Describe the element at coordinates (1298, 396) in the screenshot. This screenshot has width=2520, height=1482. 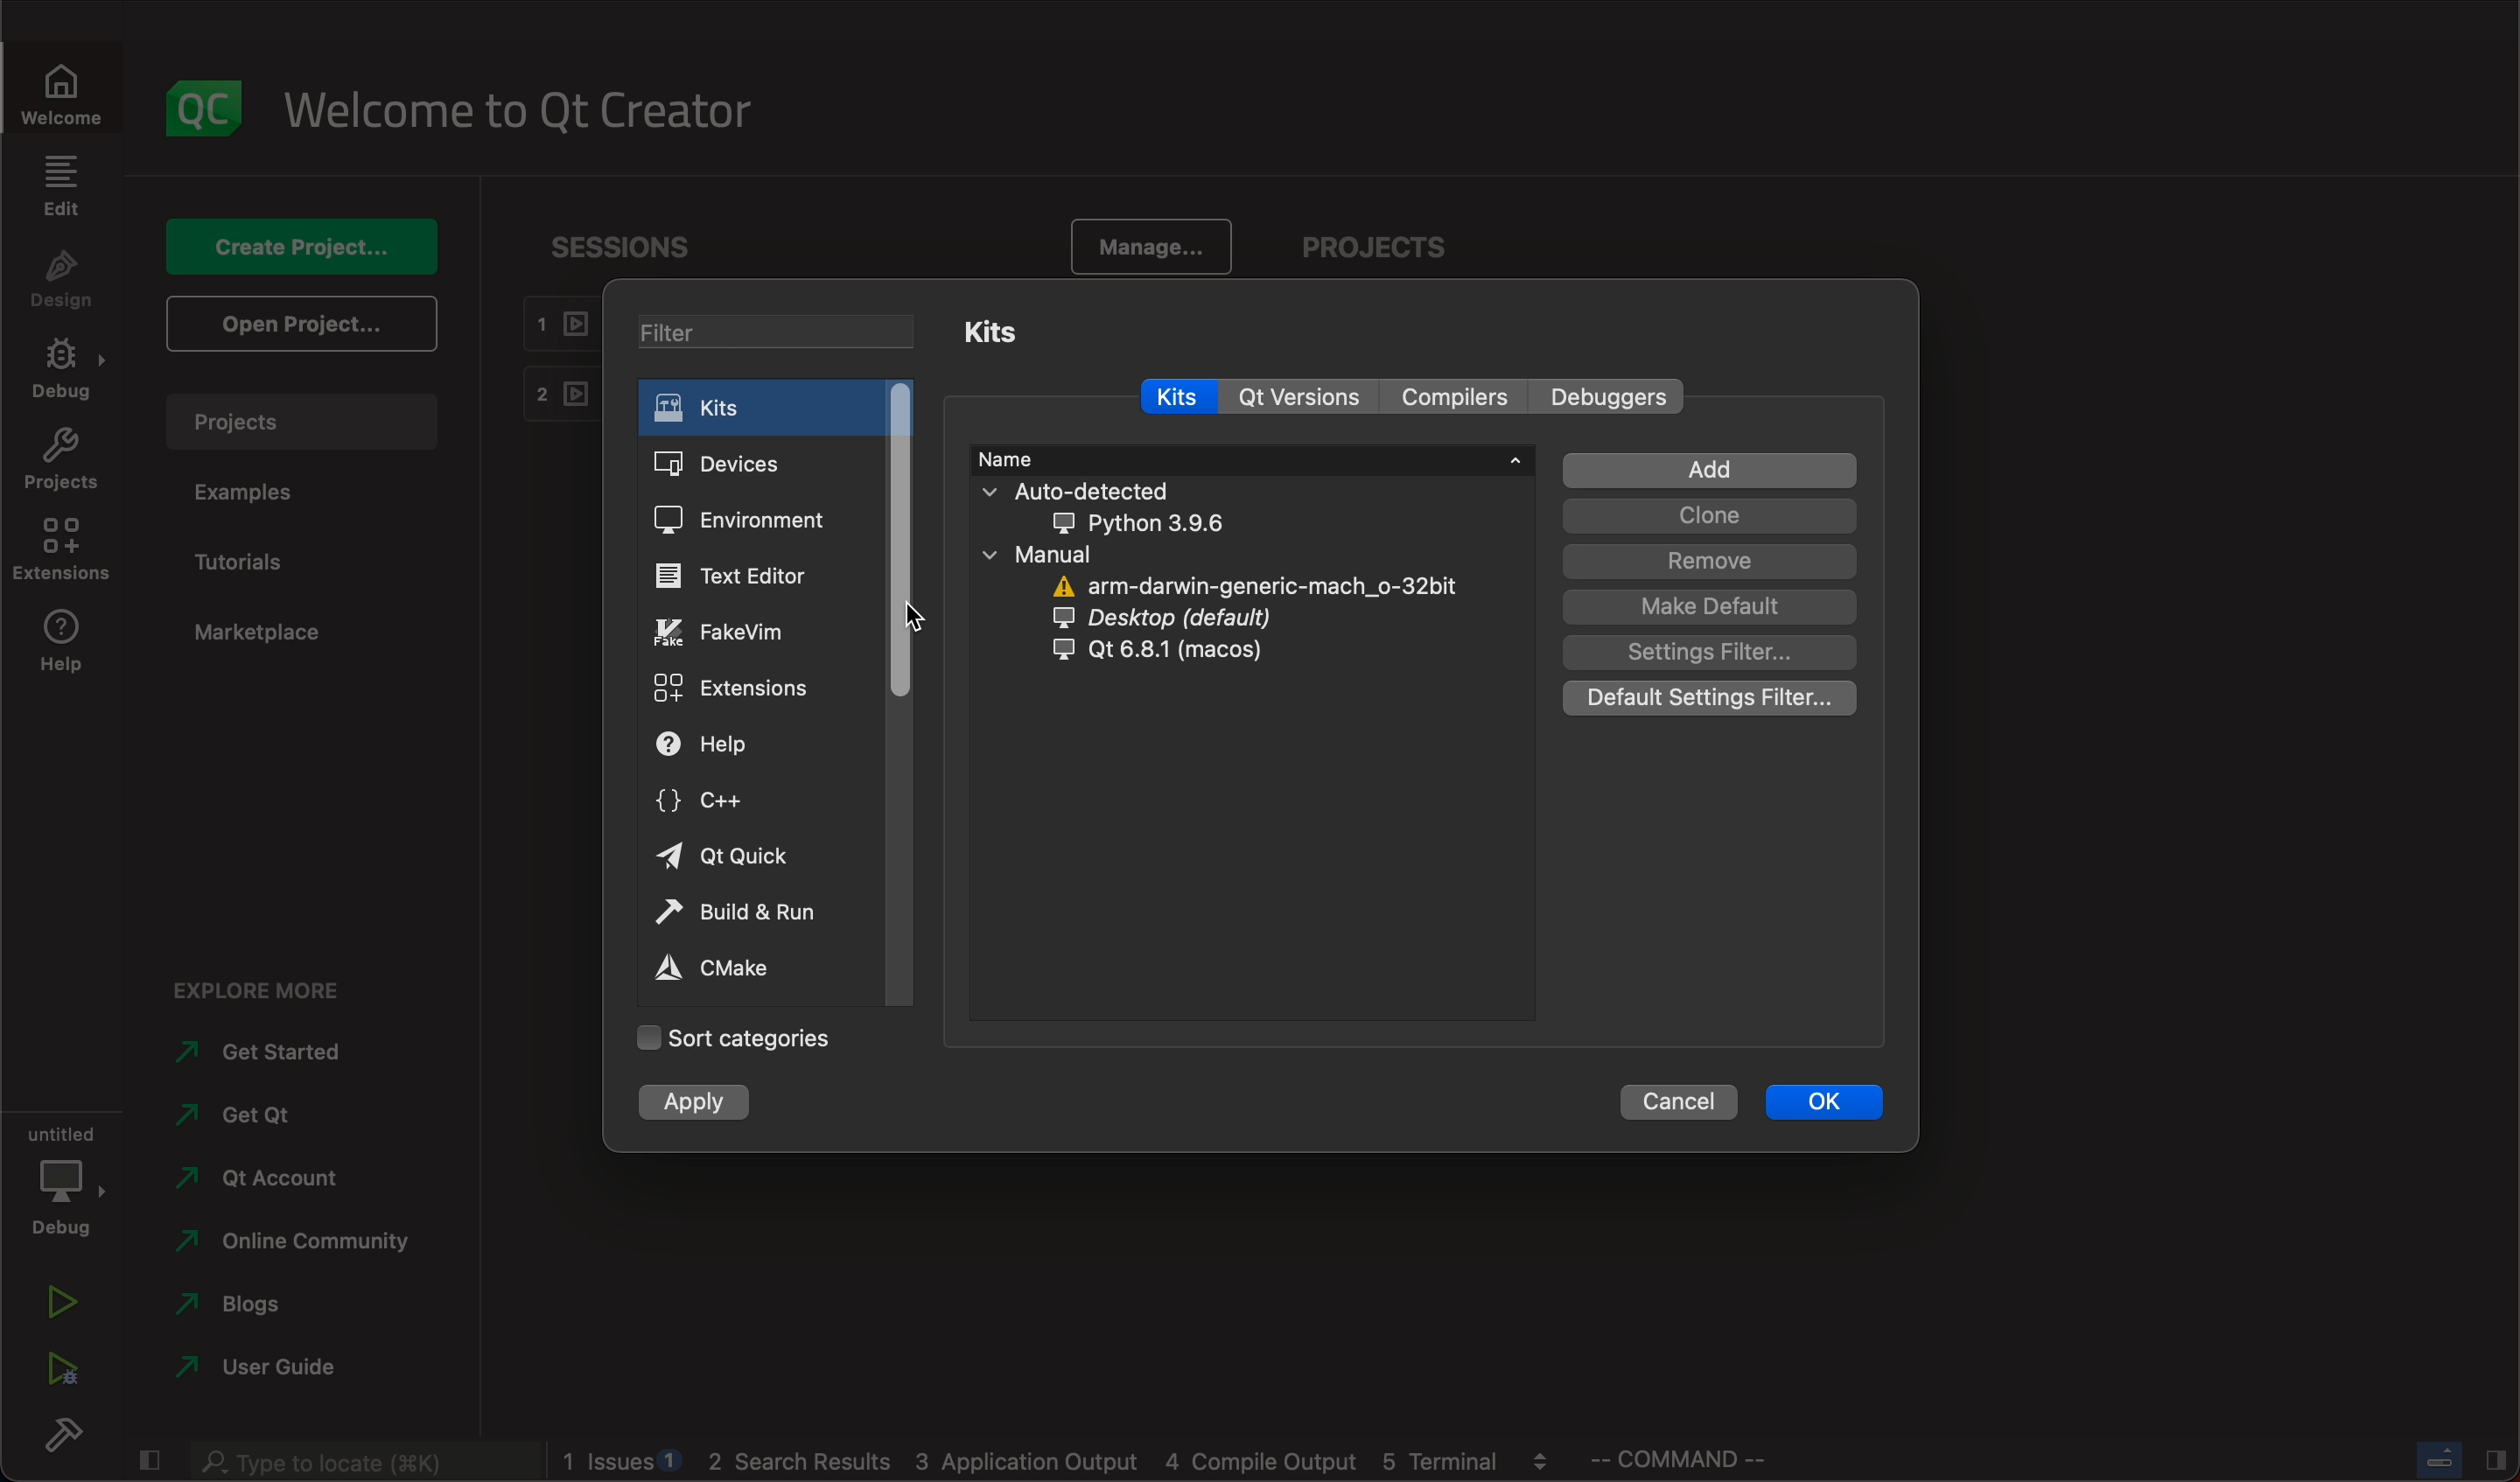
I see `version` at that location.